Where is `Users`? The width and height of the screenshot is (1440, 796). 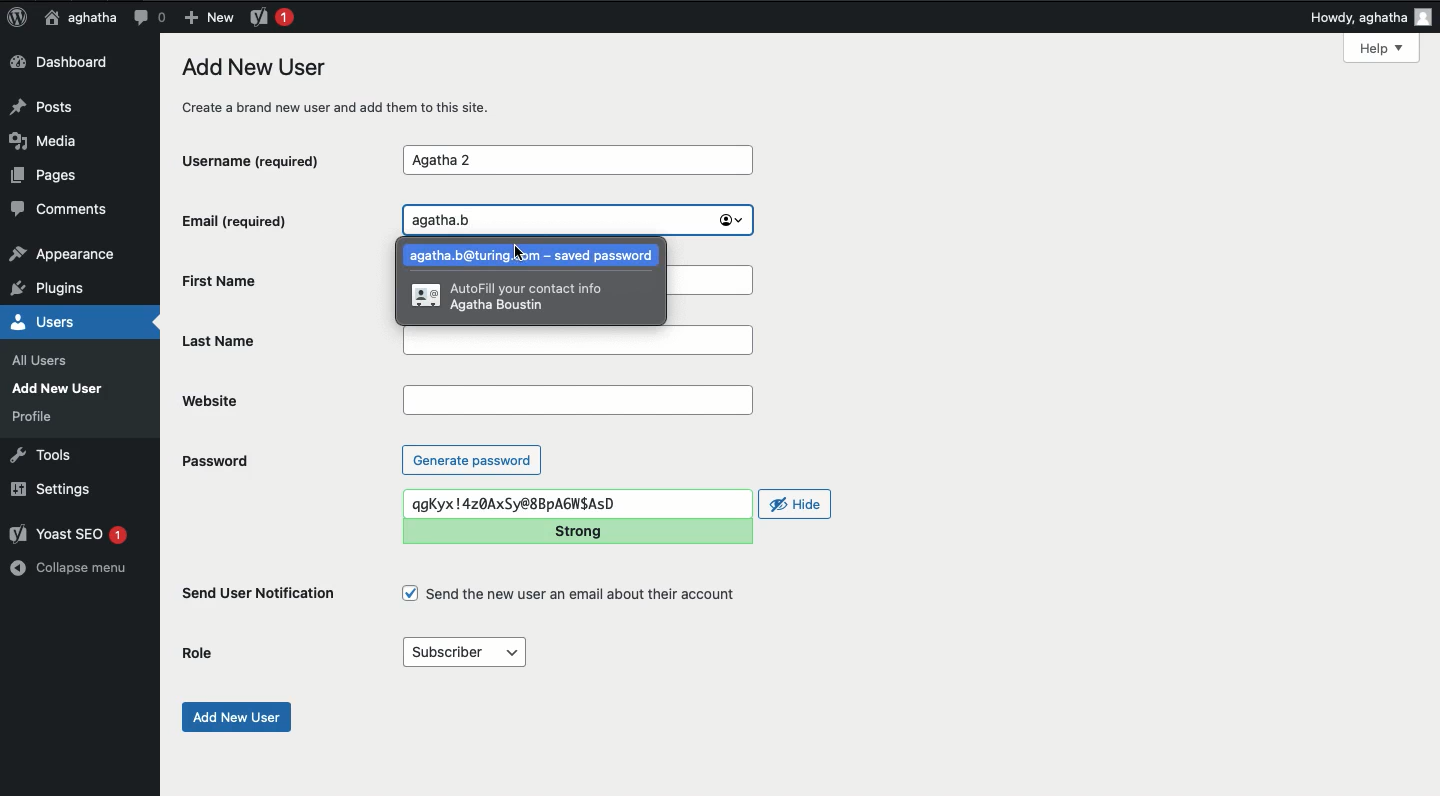
Users is located at coordinates (66, 322).